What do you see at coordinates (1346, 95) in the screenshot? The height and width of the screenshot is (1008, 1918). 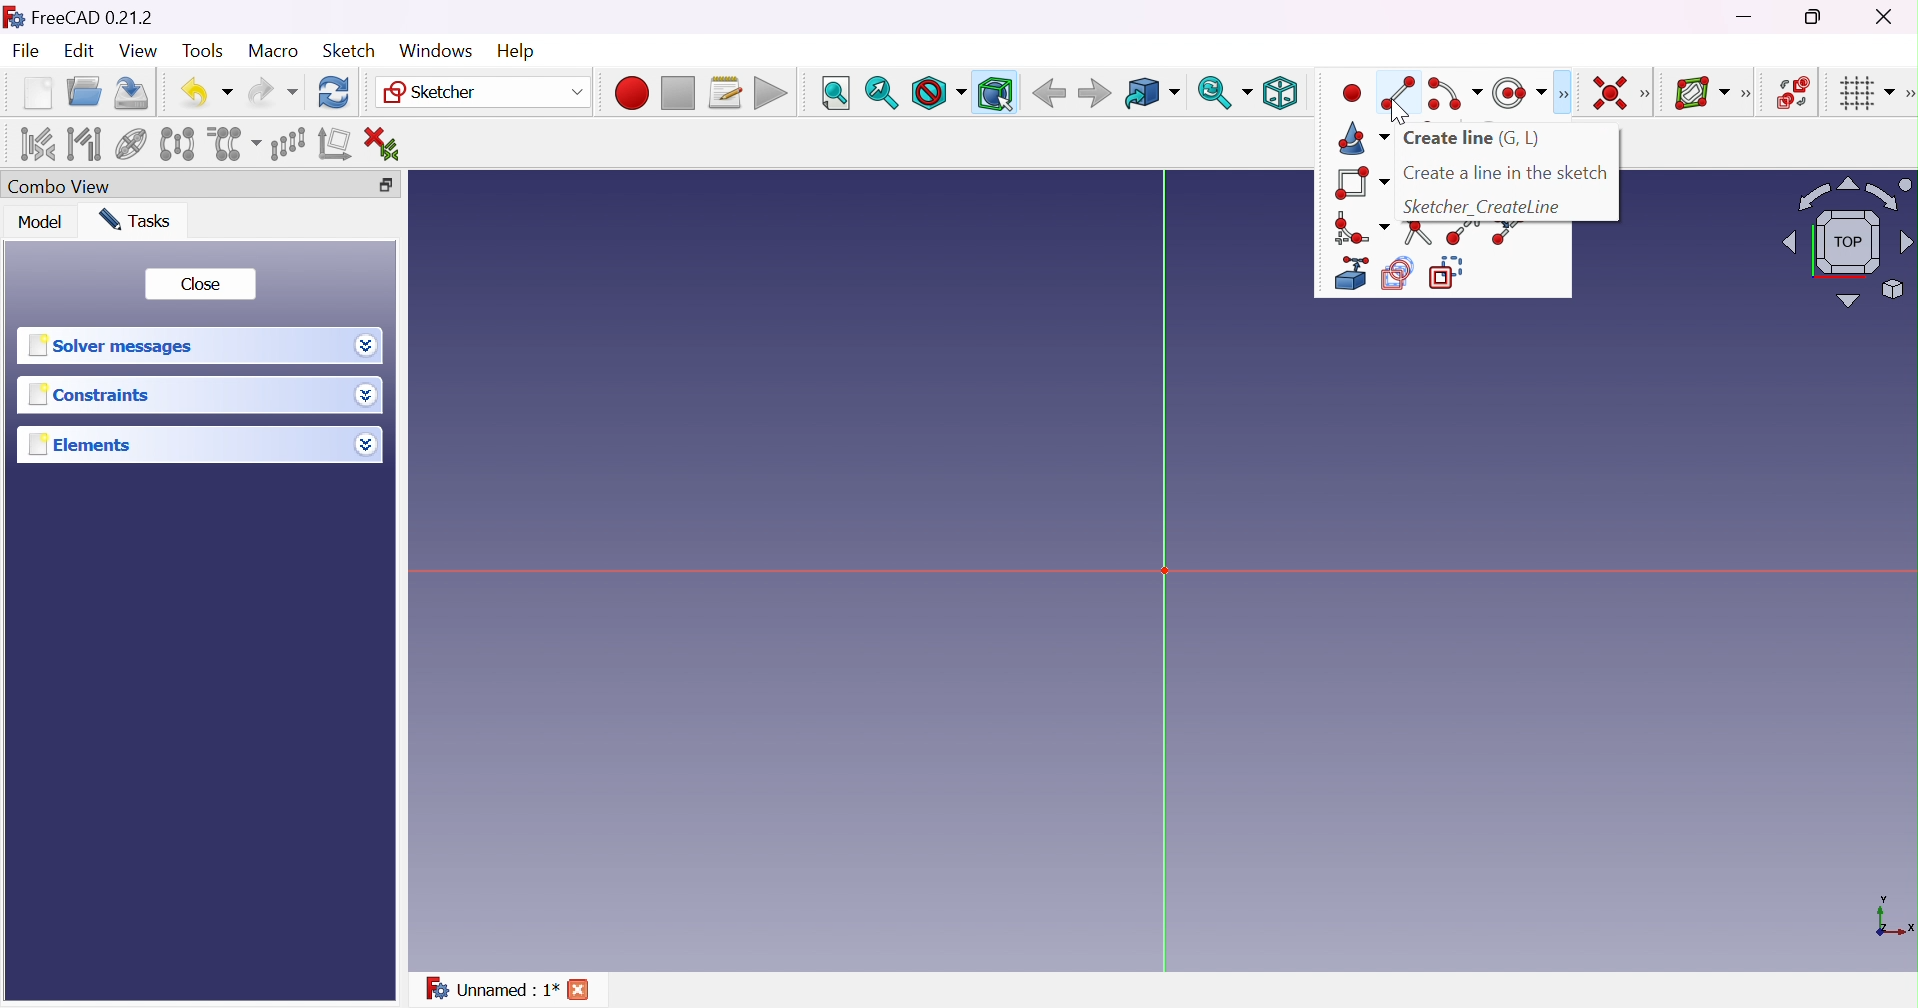 I see `create point` at bounding box center [1346, 95].